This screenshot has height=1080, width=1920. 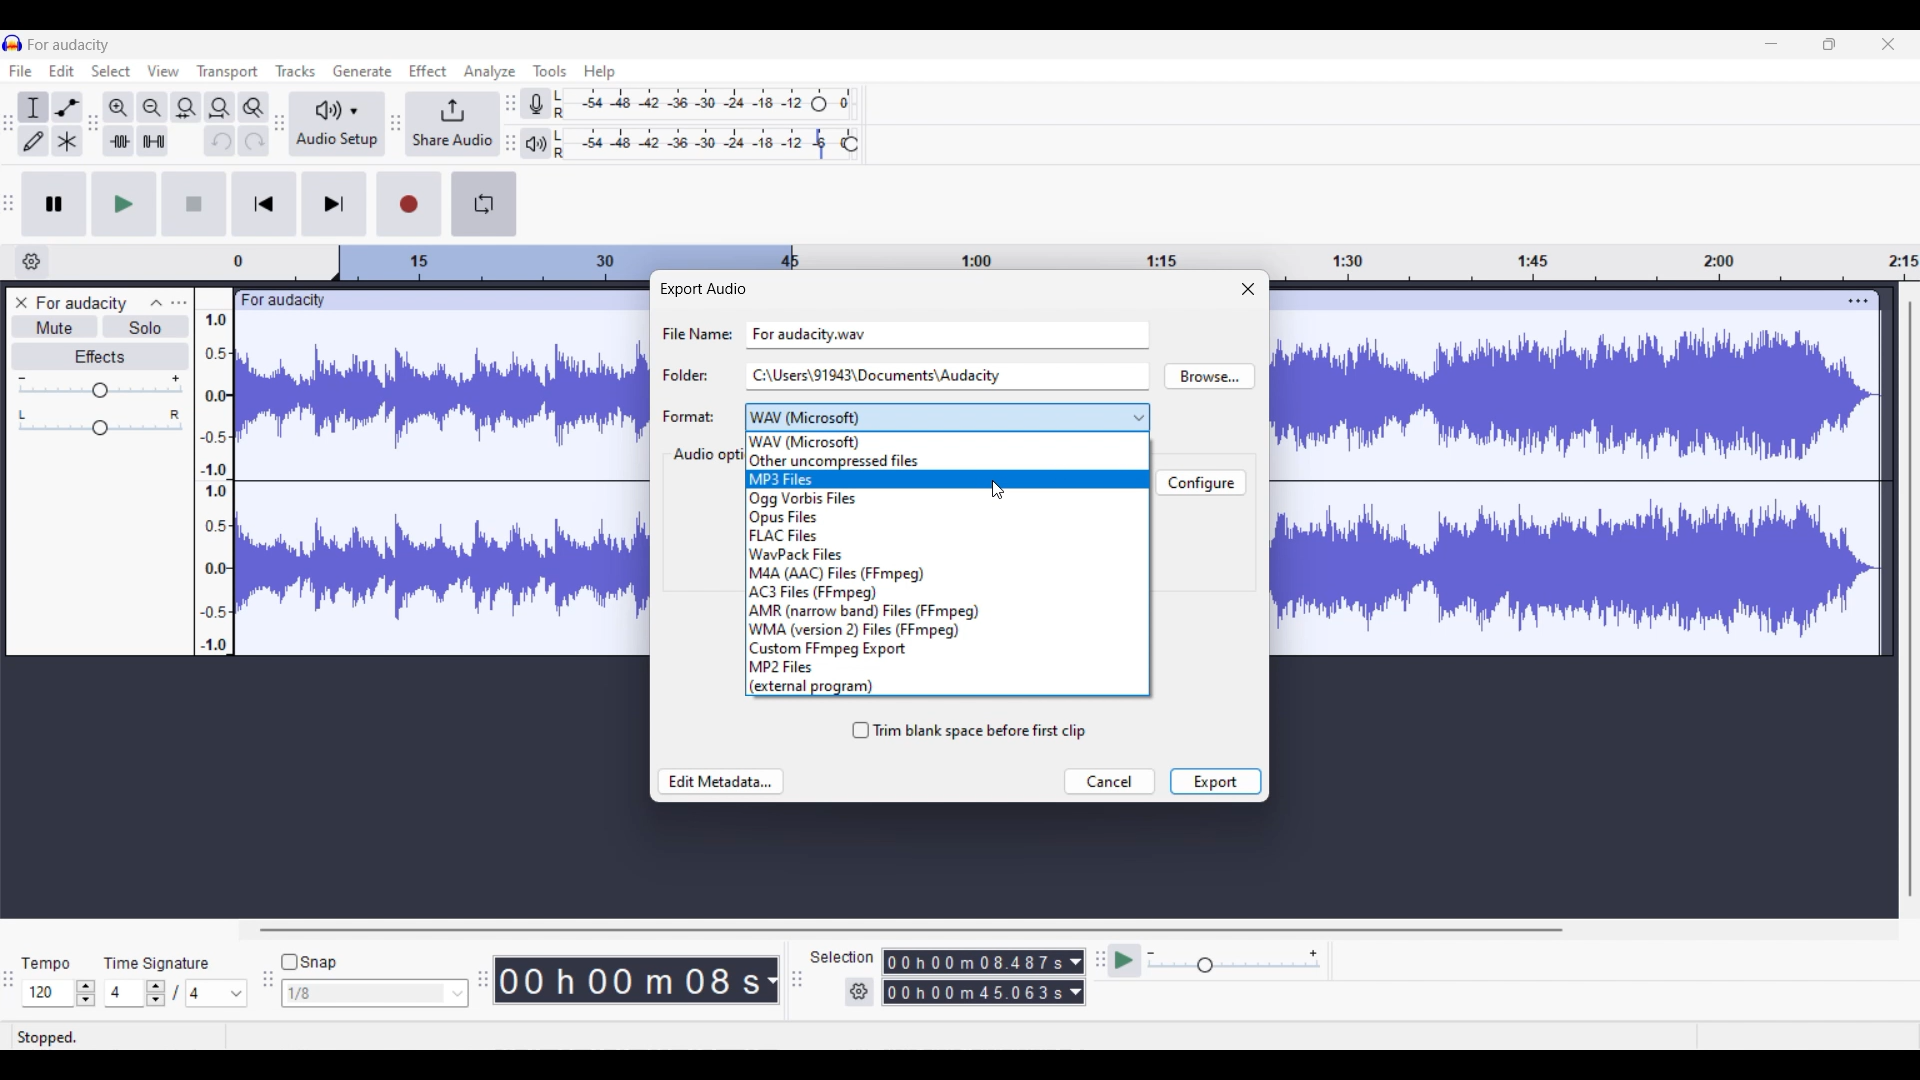 I want to click on Ogg Vorbis Files, so click(x=948, y=499).